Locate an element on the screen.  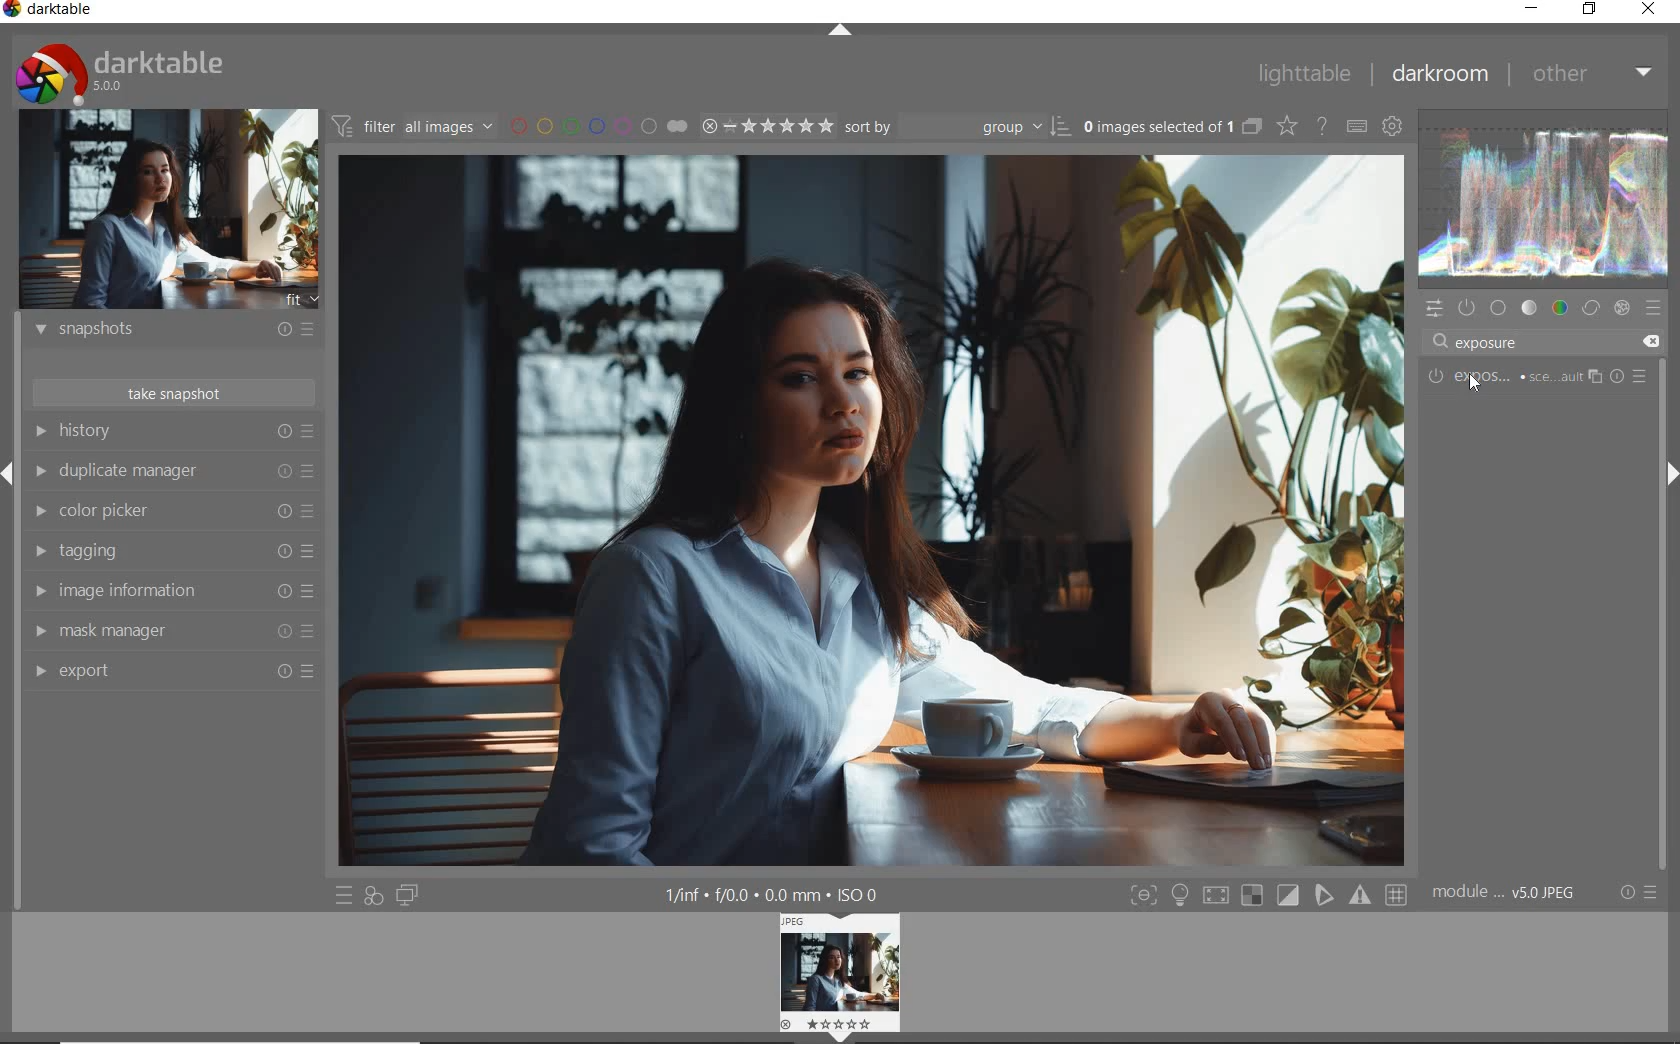
snapshots is located at coordinates (177, 330).